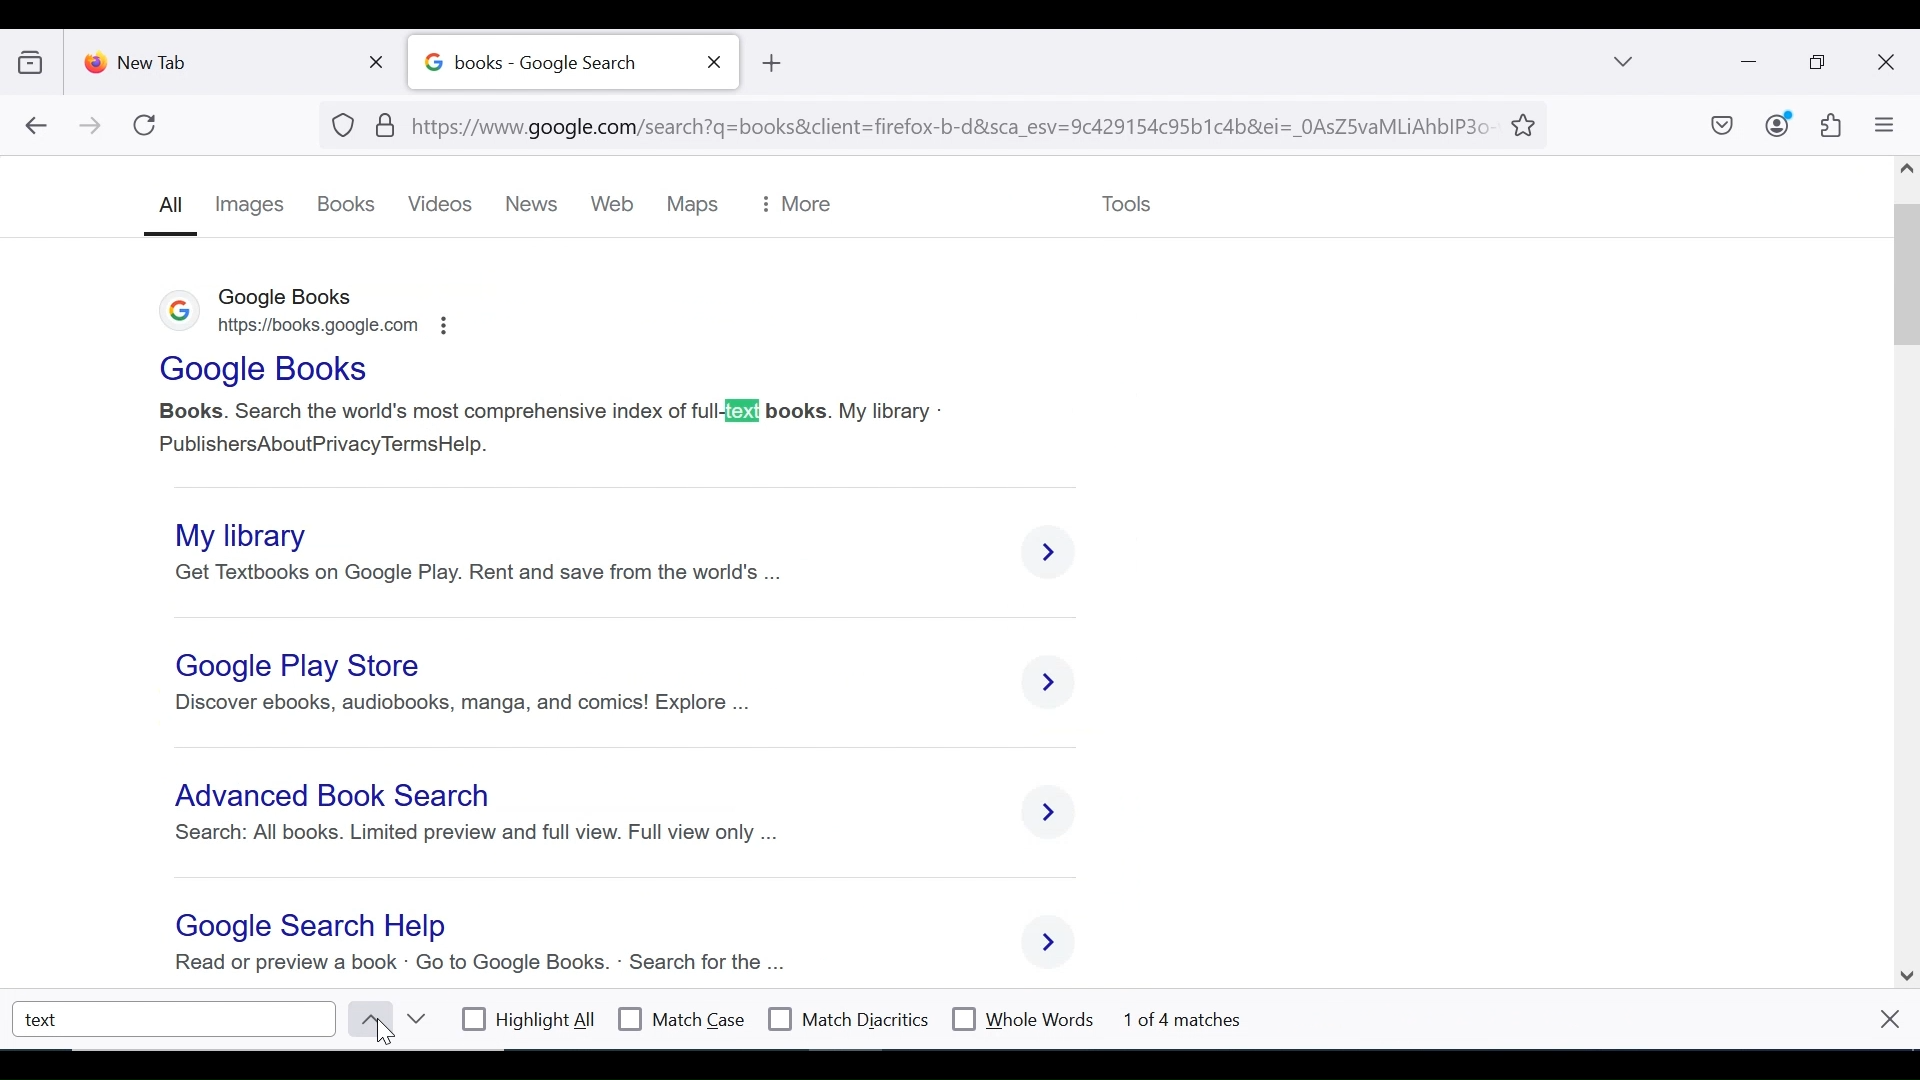  What do you see at coordinates (1527, 123) in the screenshot?
I see `bookmark this tab` at bounding box center [1527, 123].